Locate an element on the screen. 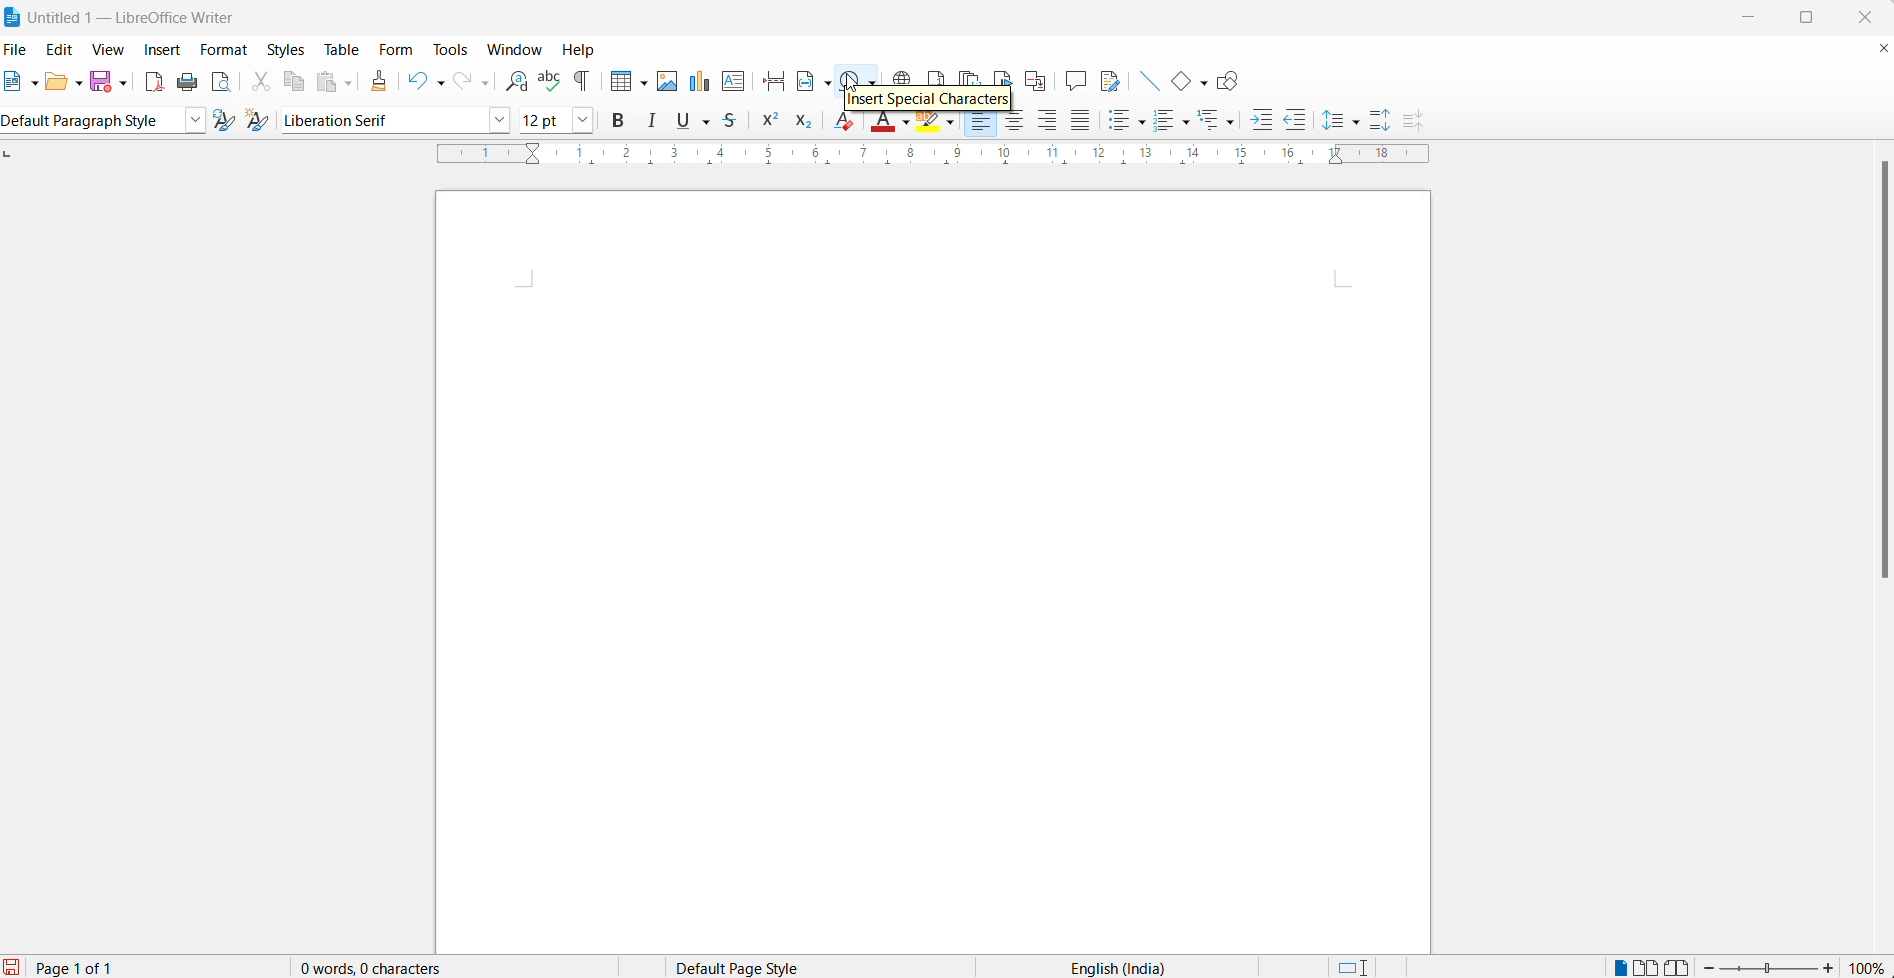  table is located at coordinates (338, 50).